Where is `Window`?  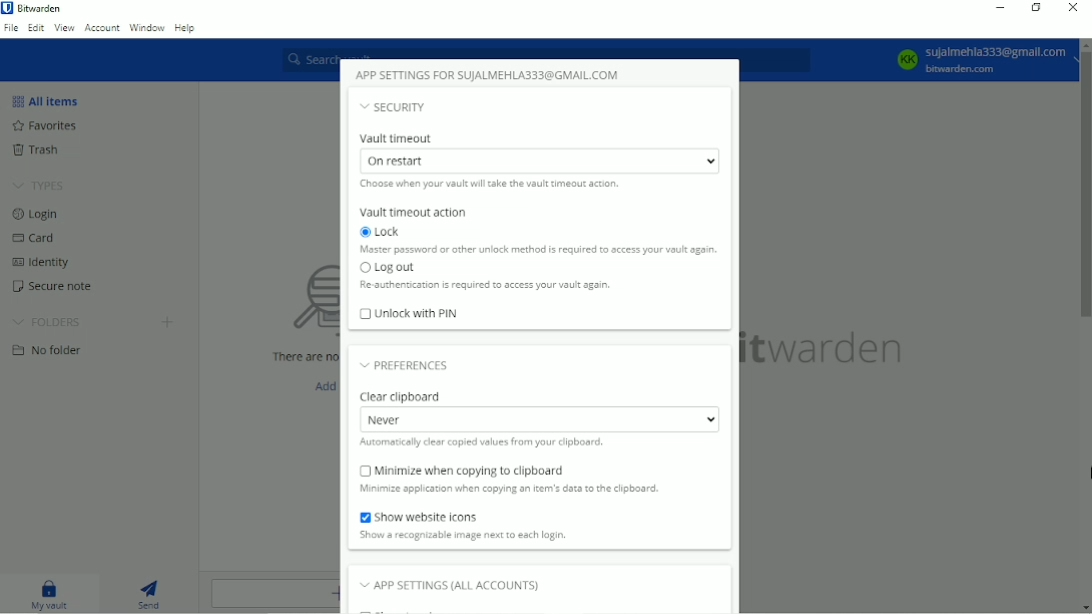 Window is located at coordinates (147, 27).